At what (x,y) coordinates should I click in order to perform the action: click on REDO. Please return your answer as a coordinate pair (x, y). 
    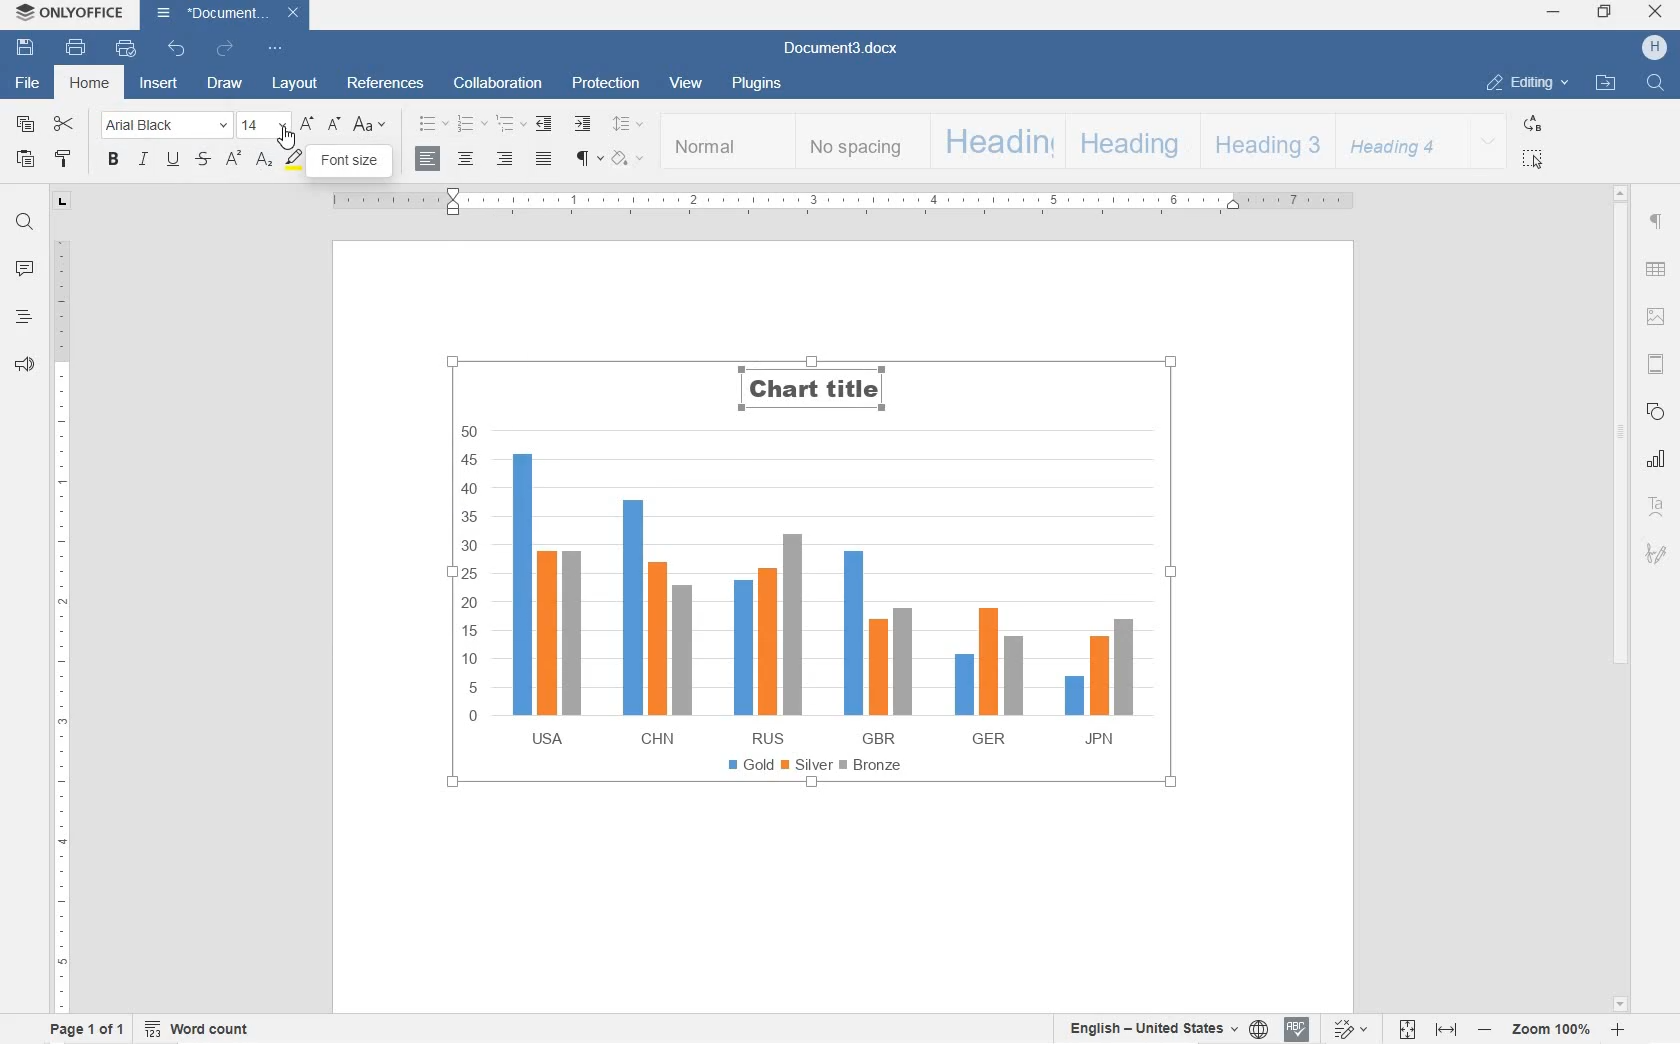
    Looking at the image, I should click on (226, 48).